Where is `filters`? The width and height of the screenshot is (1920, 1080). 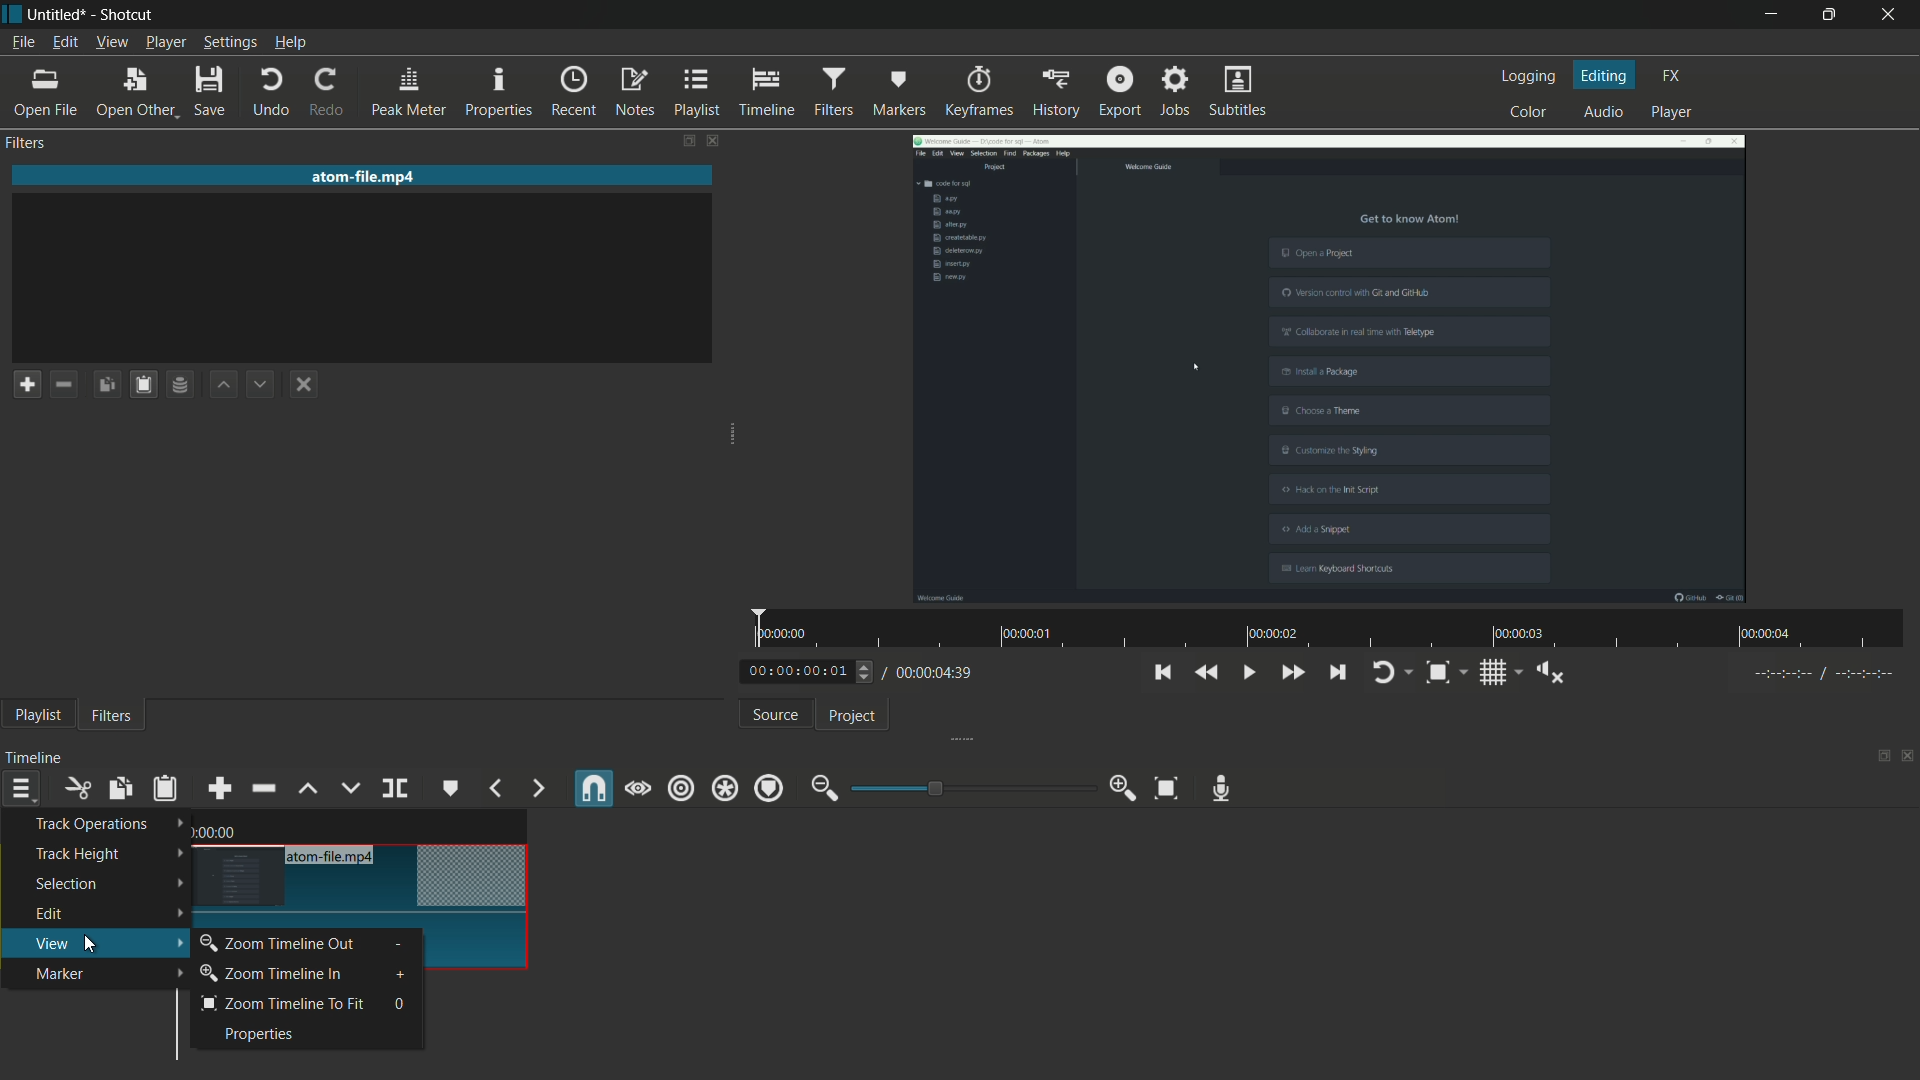
filters is located at coordinates (28, 142).